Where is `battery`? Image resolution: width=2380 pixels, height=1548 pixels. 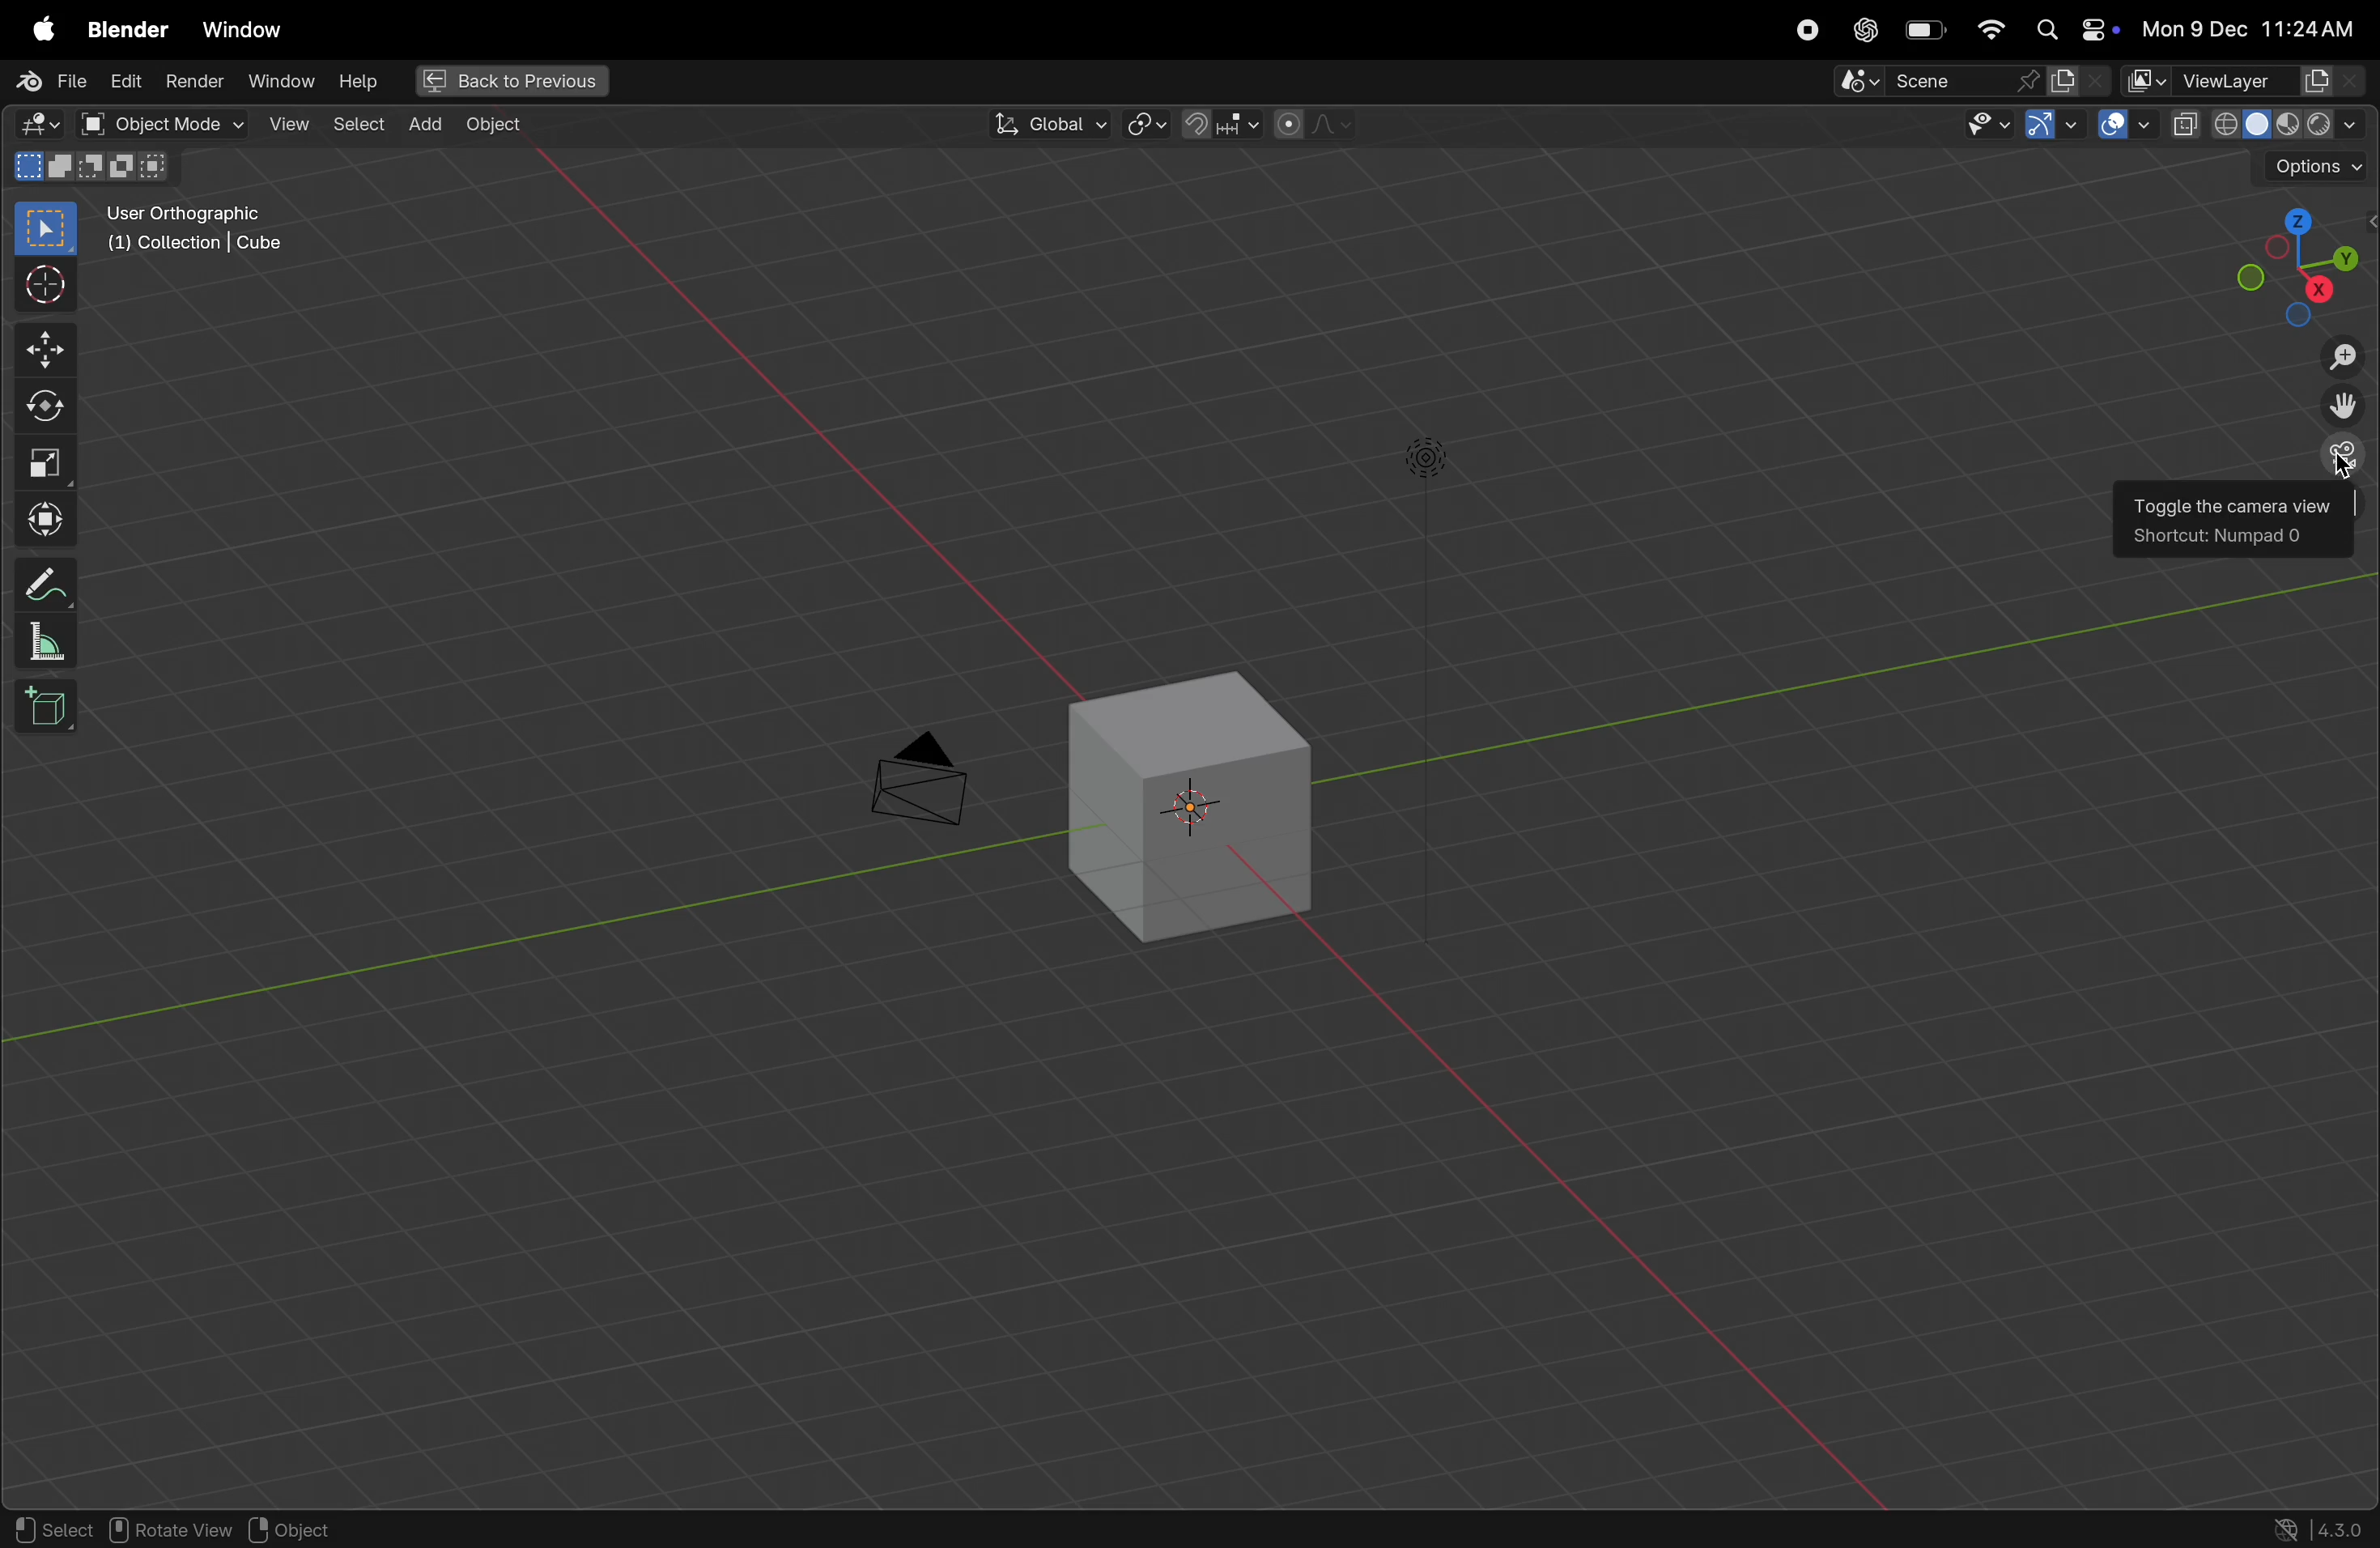
battery is located at coordinates (1928, 29).